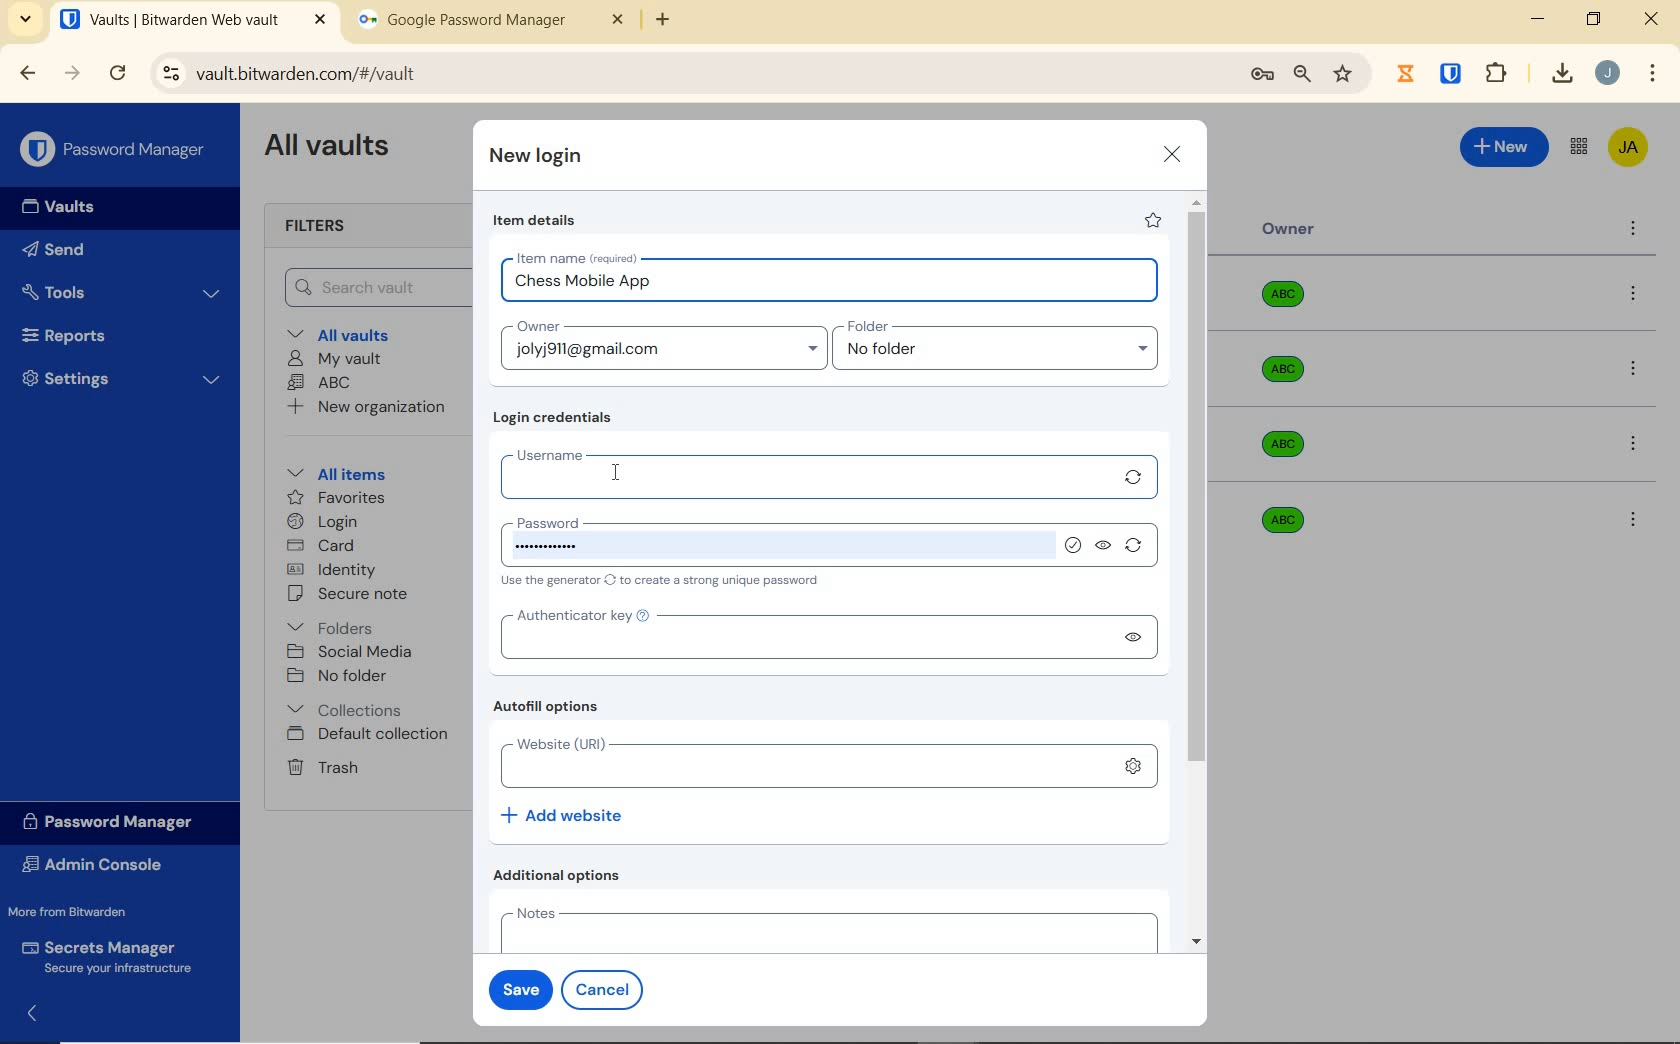 This screenshot has width=1680, height=1044. Describe the element at coordinates (1634, 230) in the screenshot. I see `more option` at that location.